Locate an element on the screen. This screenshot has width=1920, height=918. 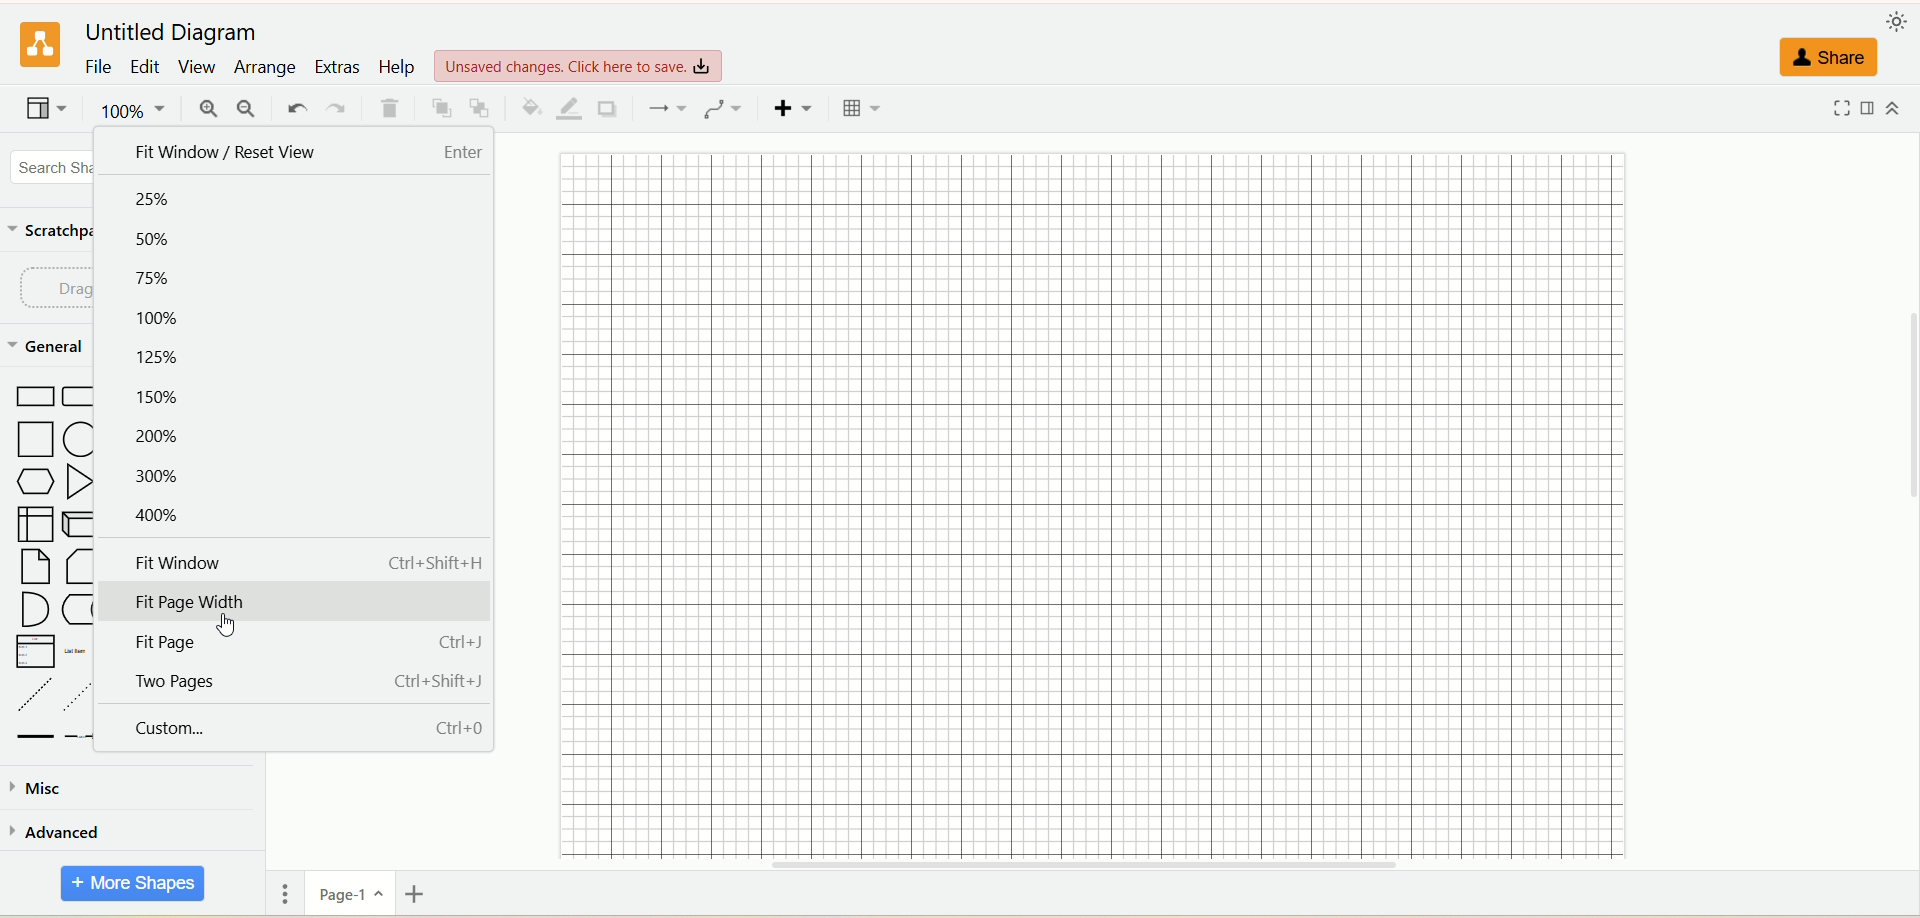
view is located at coordinates (47, 110).